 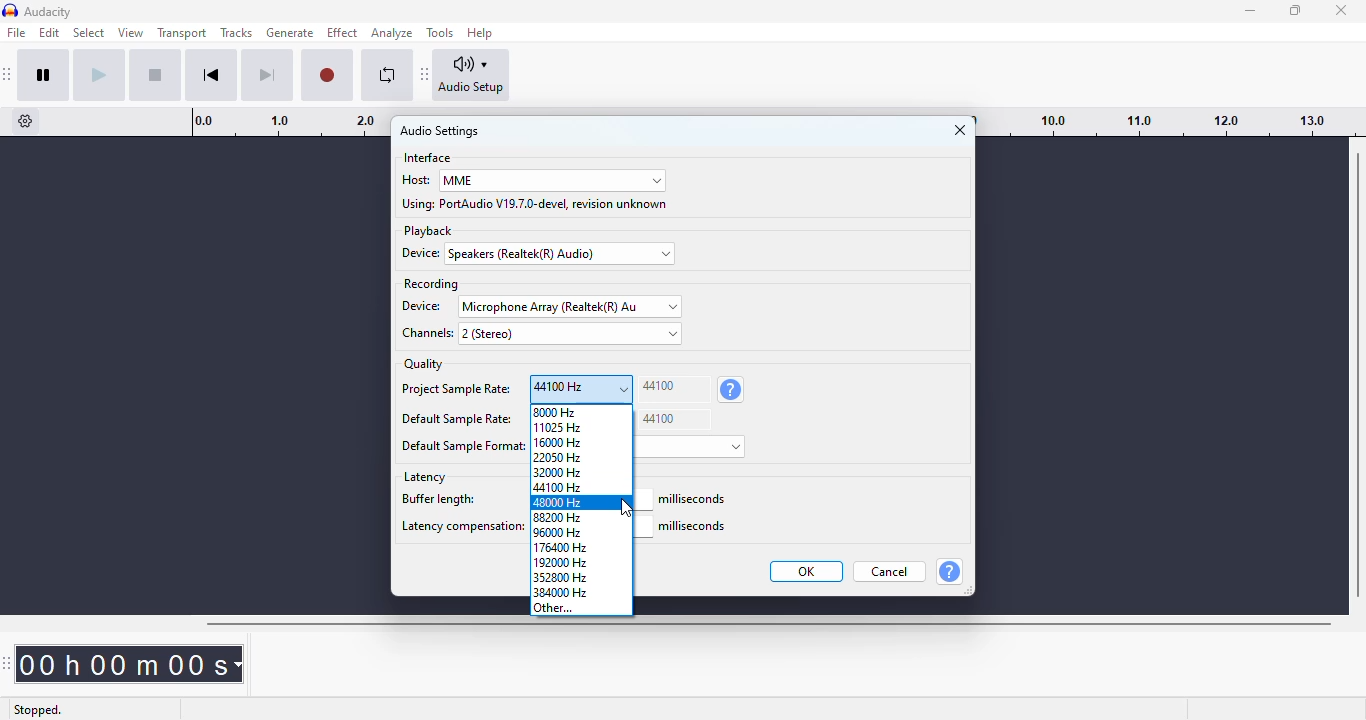 I want to click on miliseconds, so click(x=694, y=527).